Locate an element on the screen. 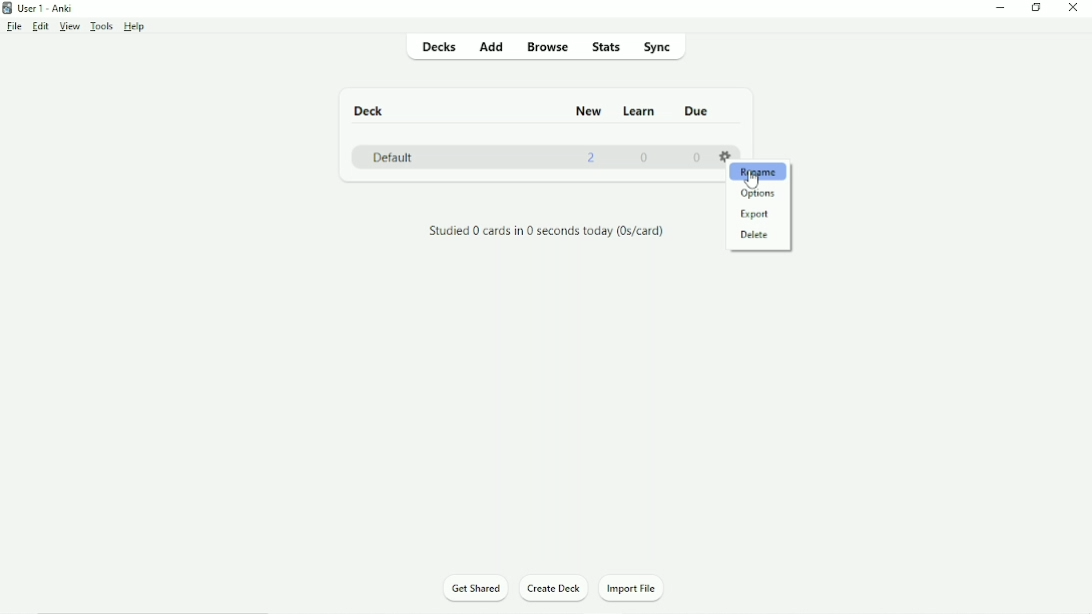 The width and height of the screenshot is (1092, 614). Decks is located at coordinates (437, 48).